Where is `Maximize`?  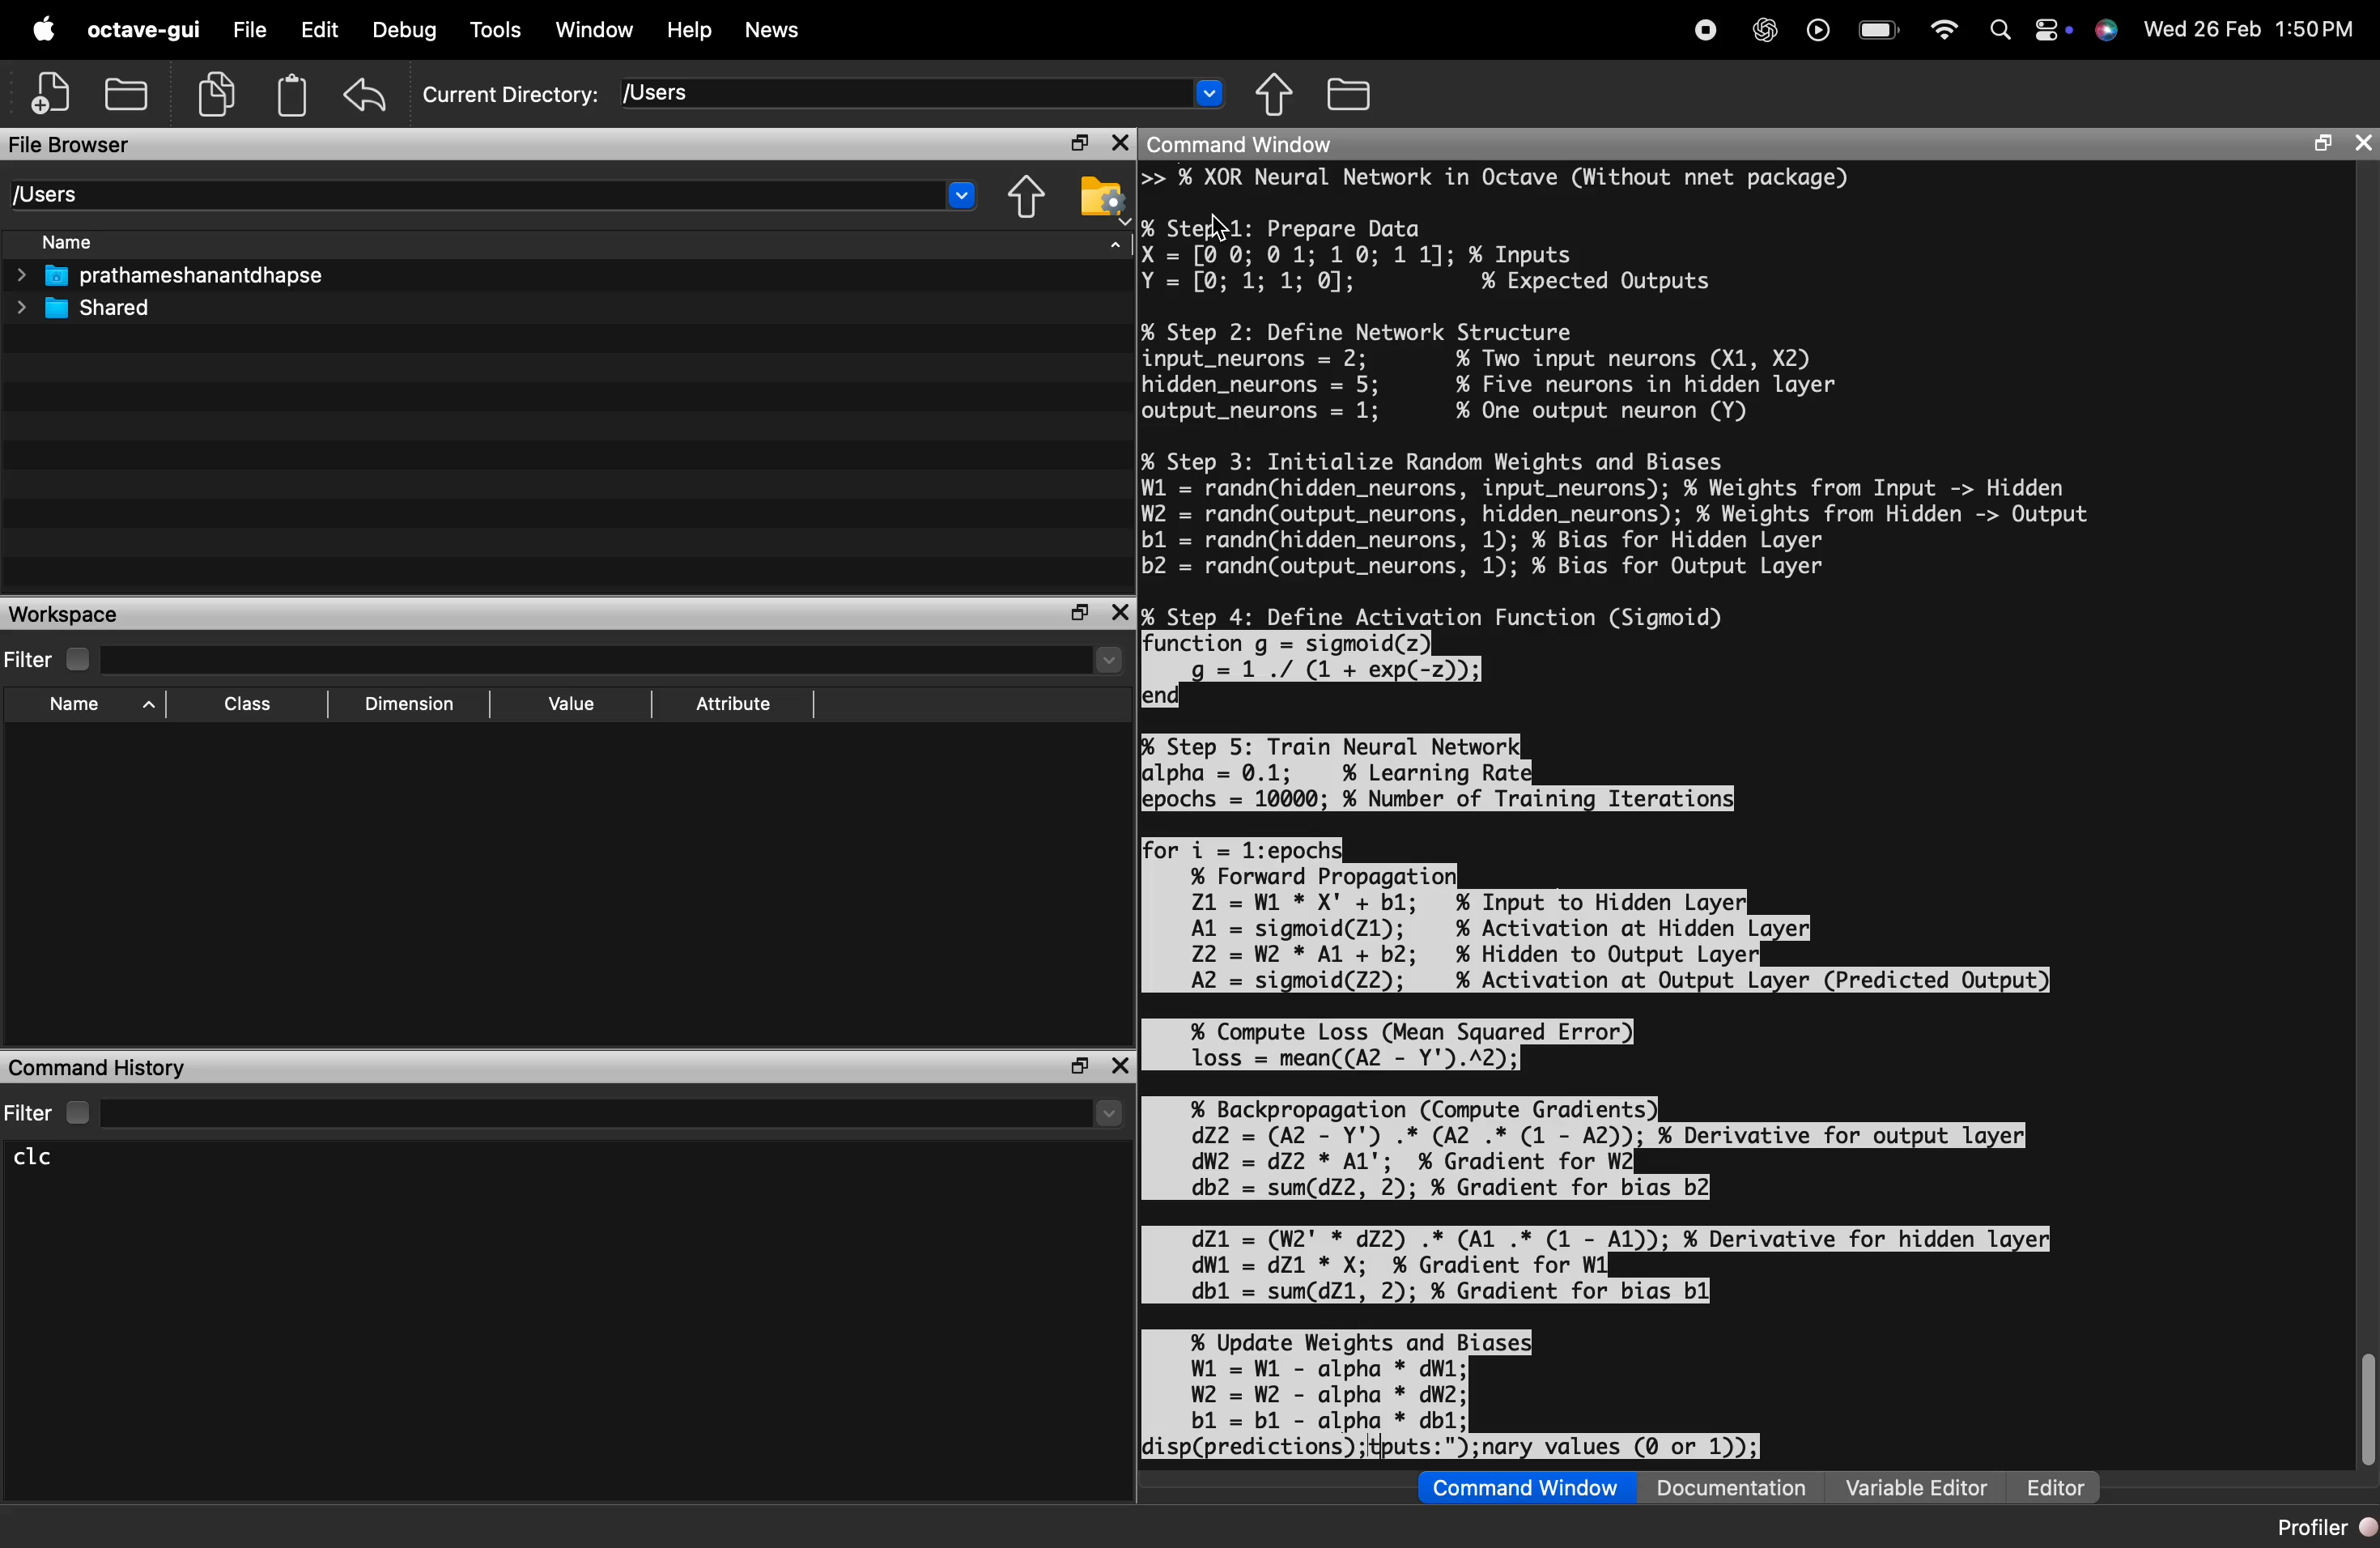 Maximize is located at coordinates (1083, 614).